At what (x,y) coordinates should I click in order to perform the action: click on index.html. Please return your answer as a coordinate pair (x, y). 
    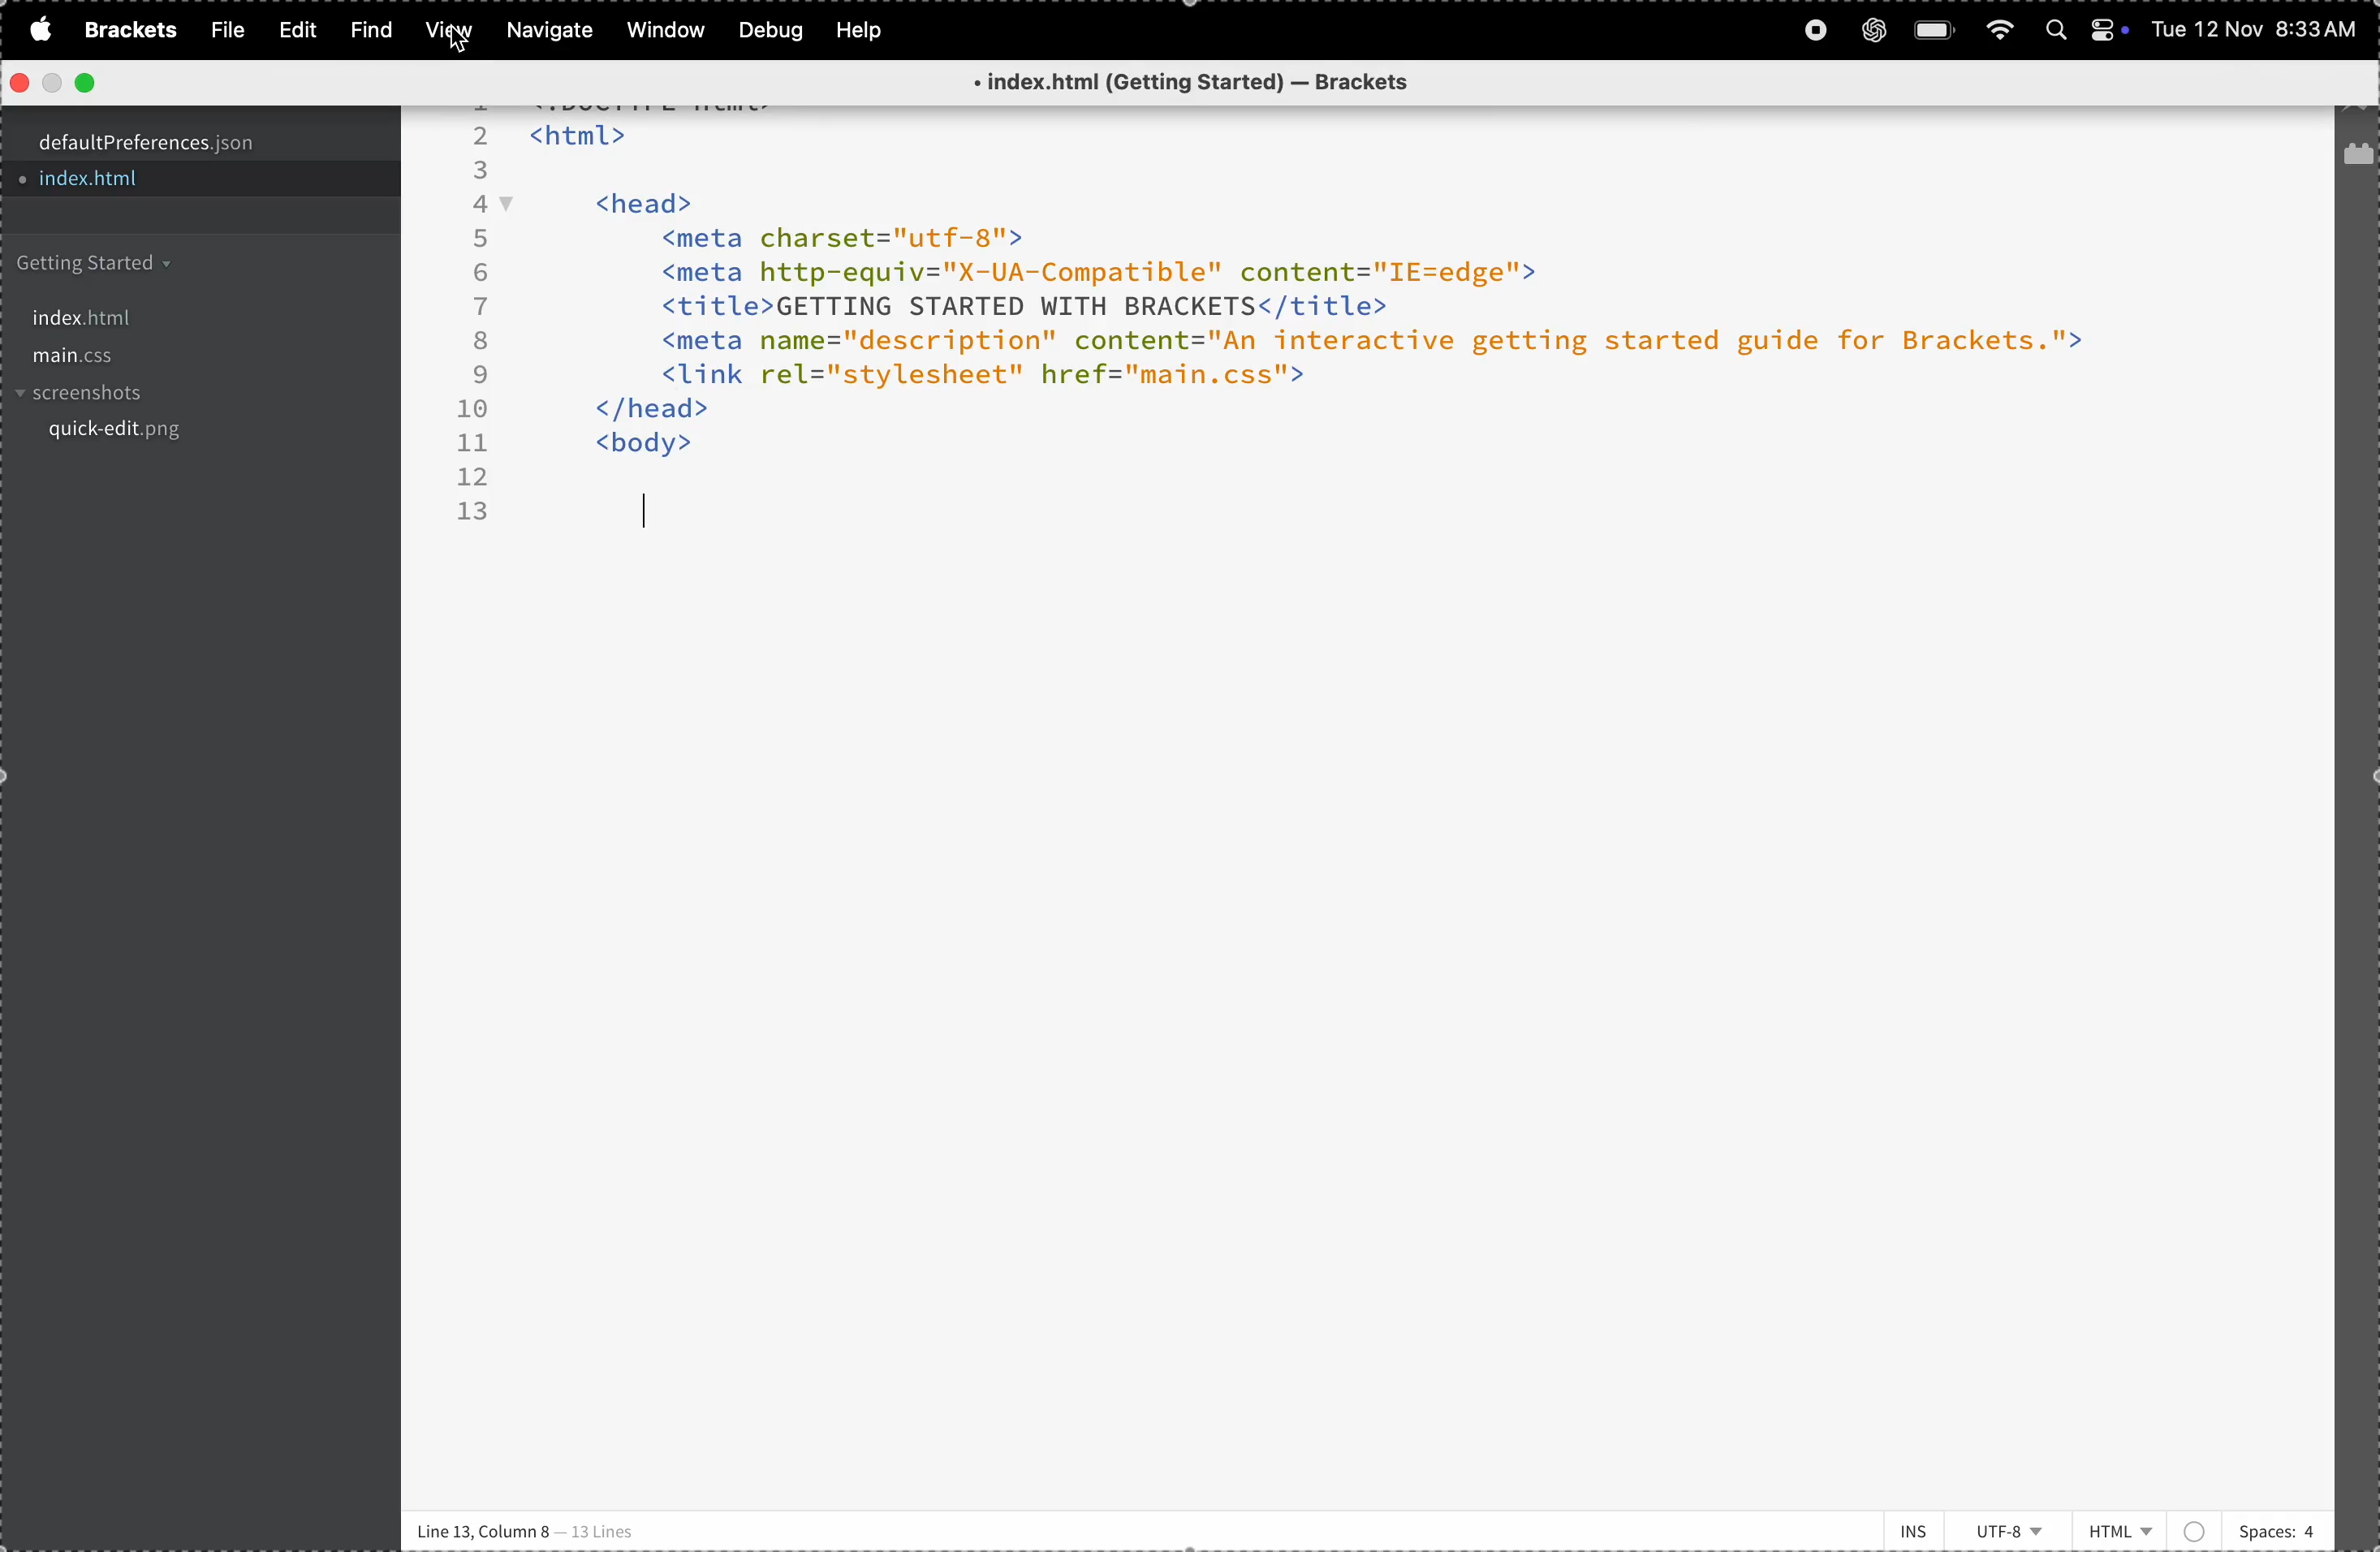
    Looking at the image, I should click on (157, 313).